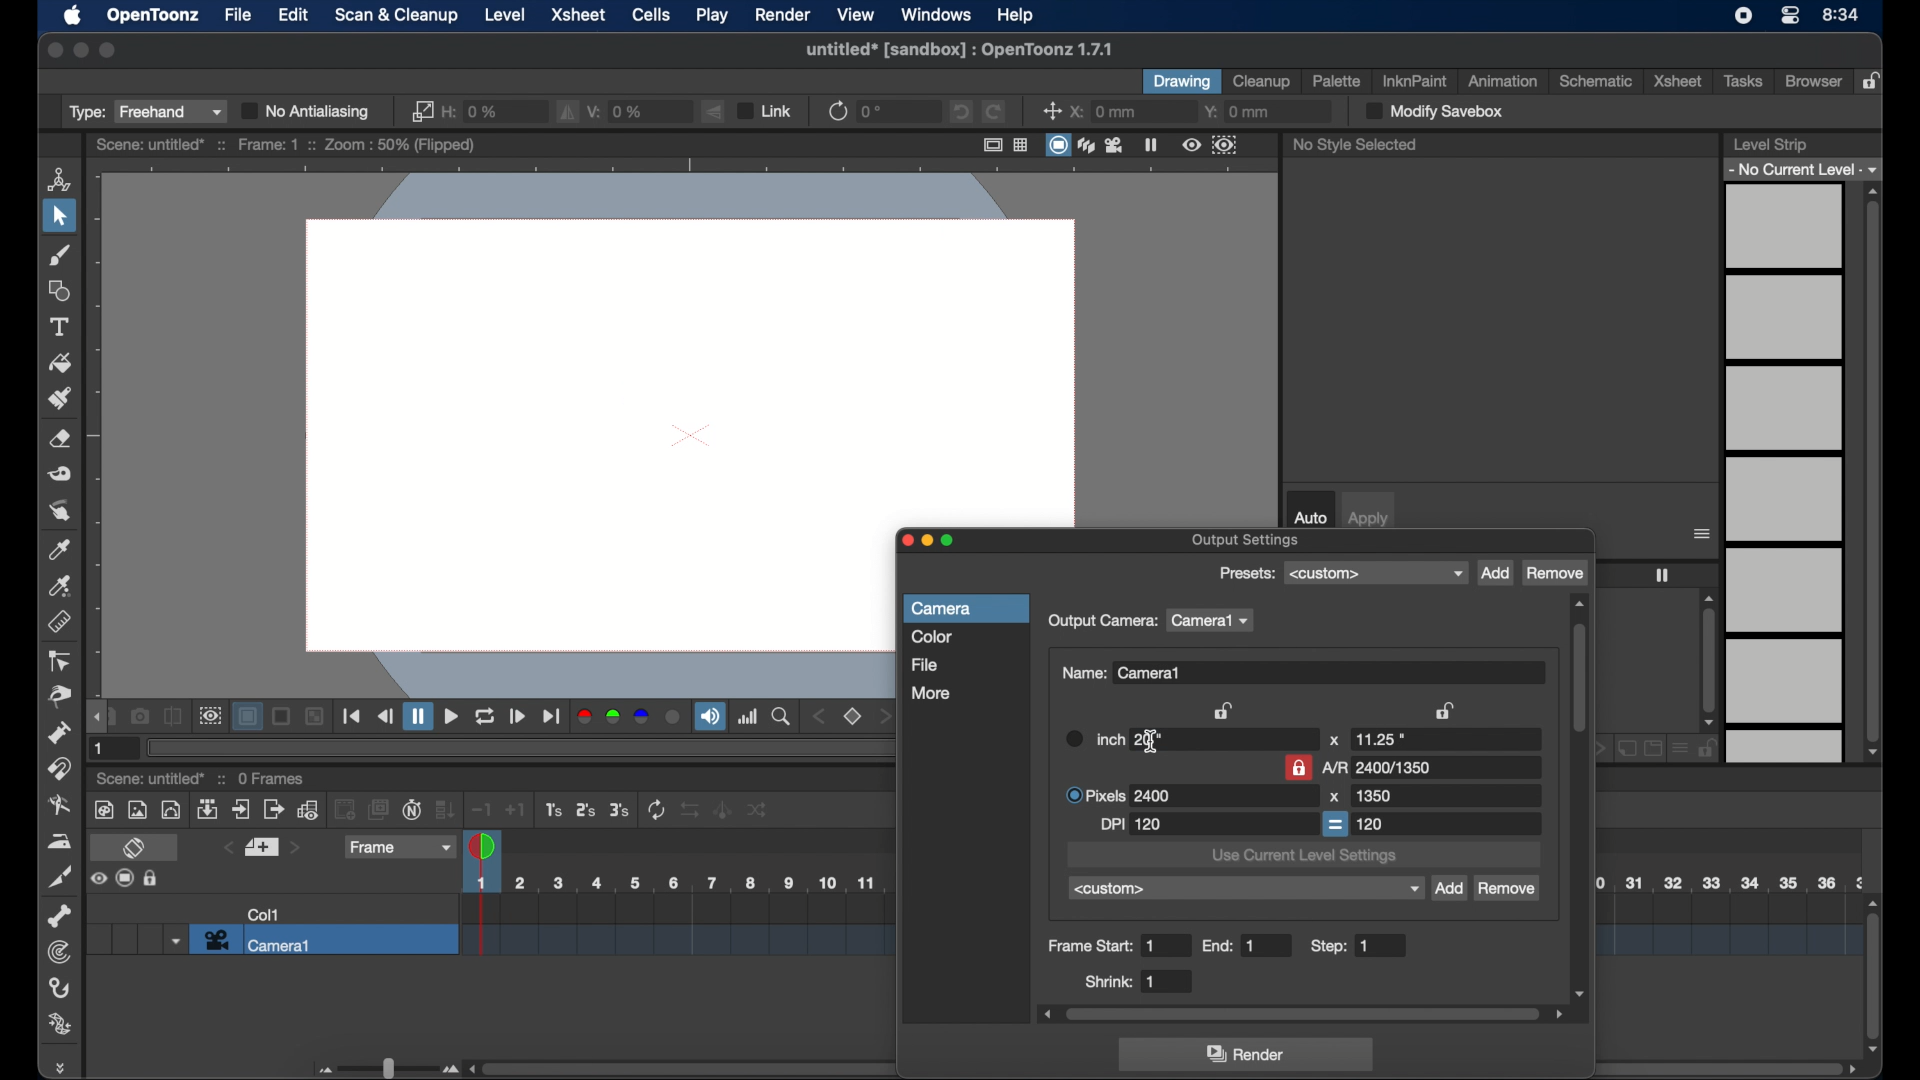 The height and width of the screenshot is (1080, 1920). Describe the element at coordinates (140, 715) in the screenshot. I see `snapshot` at that location.